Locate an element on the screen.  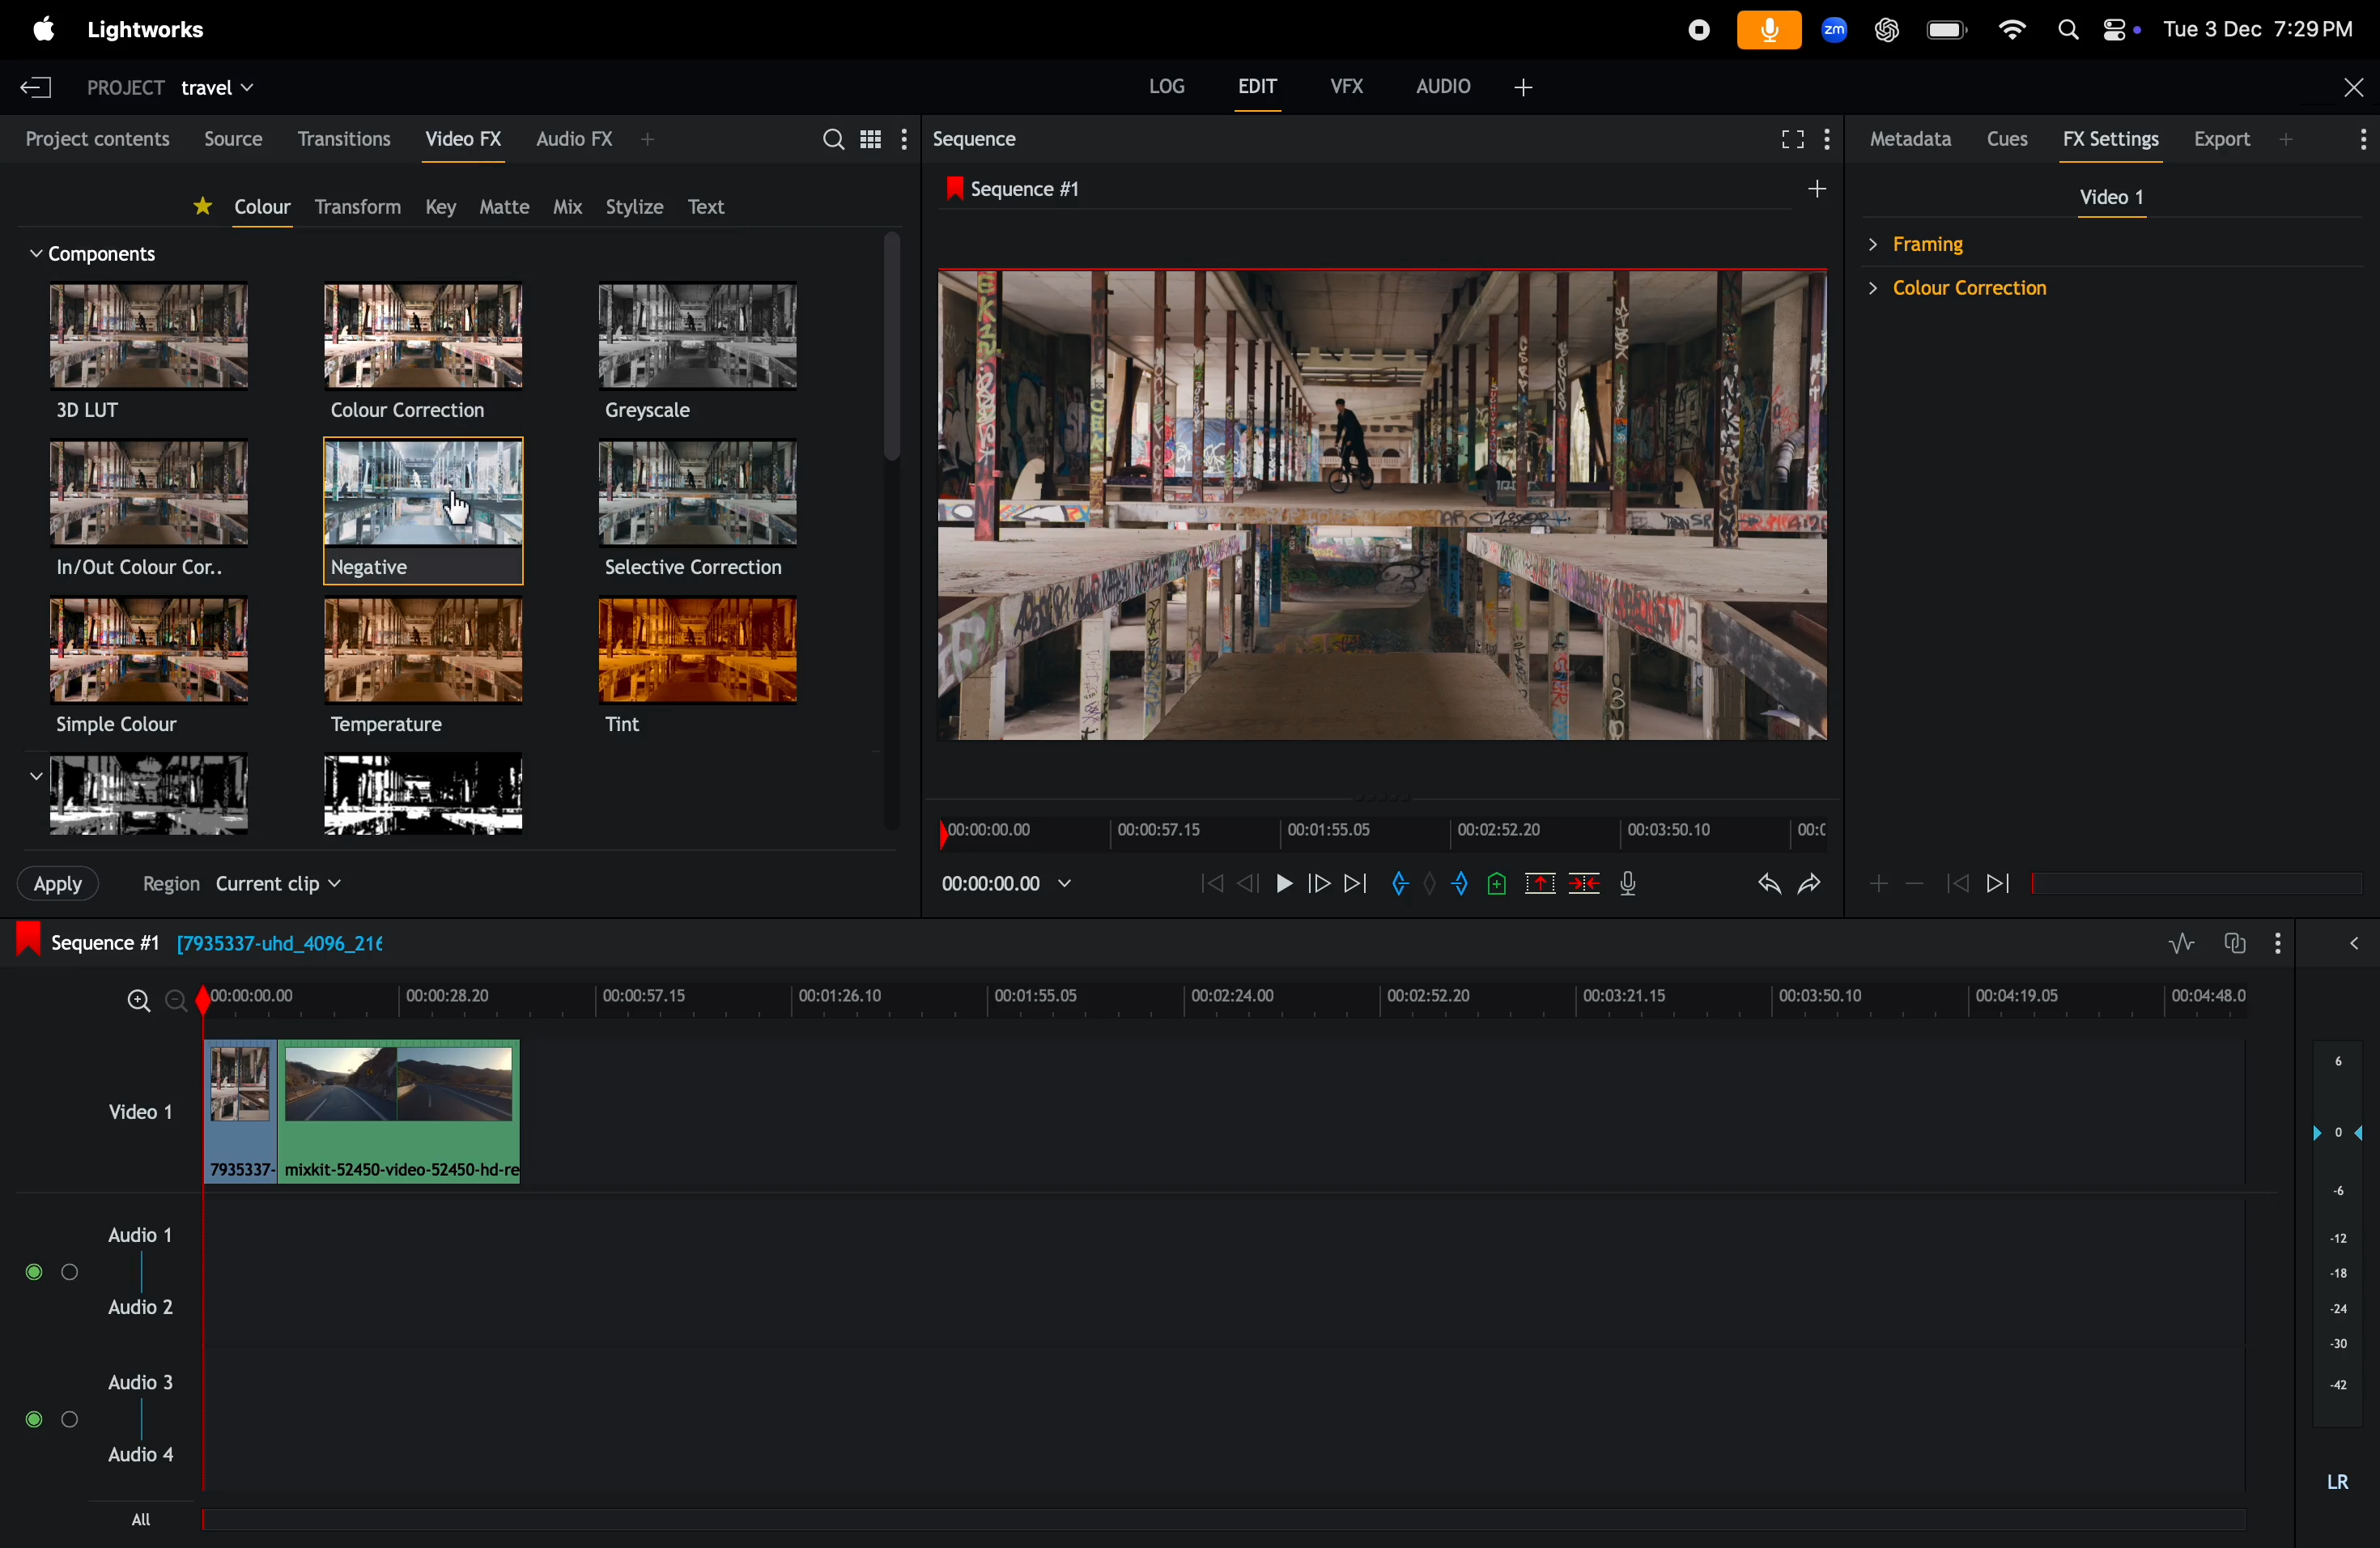
Seqquence is located at coordinates (1000, 140).